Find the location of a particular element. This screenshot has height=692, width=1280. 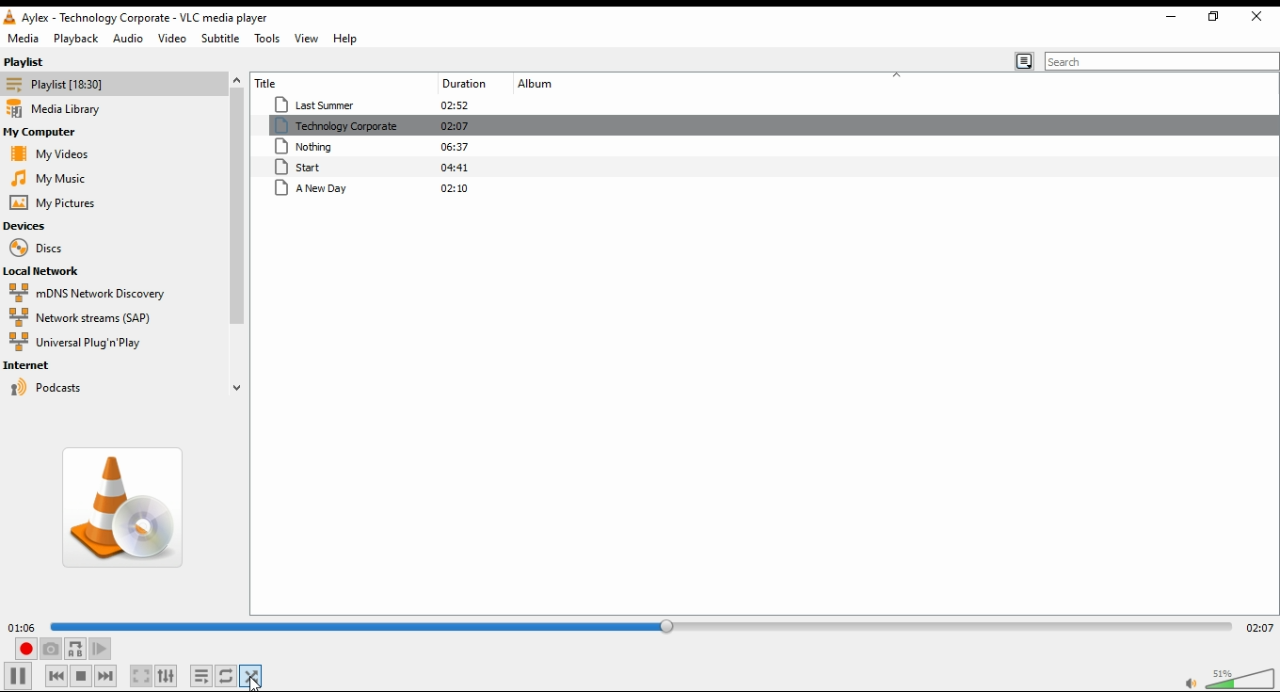

take a snapshot is located at coordinates (51, 648).